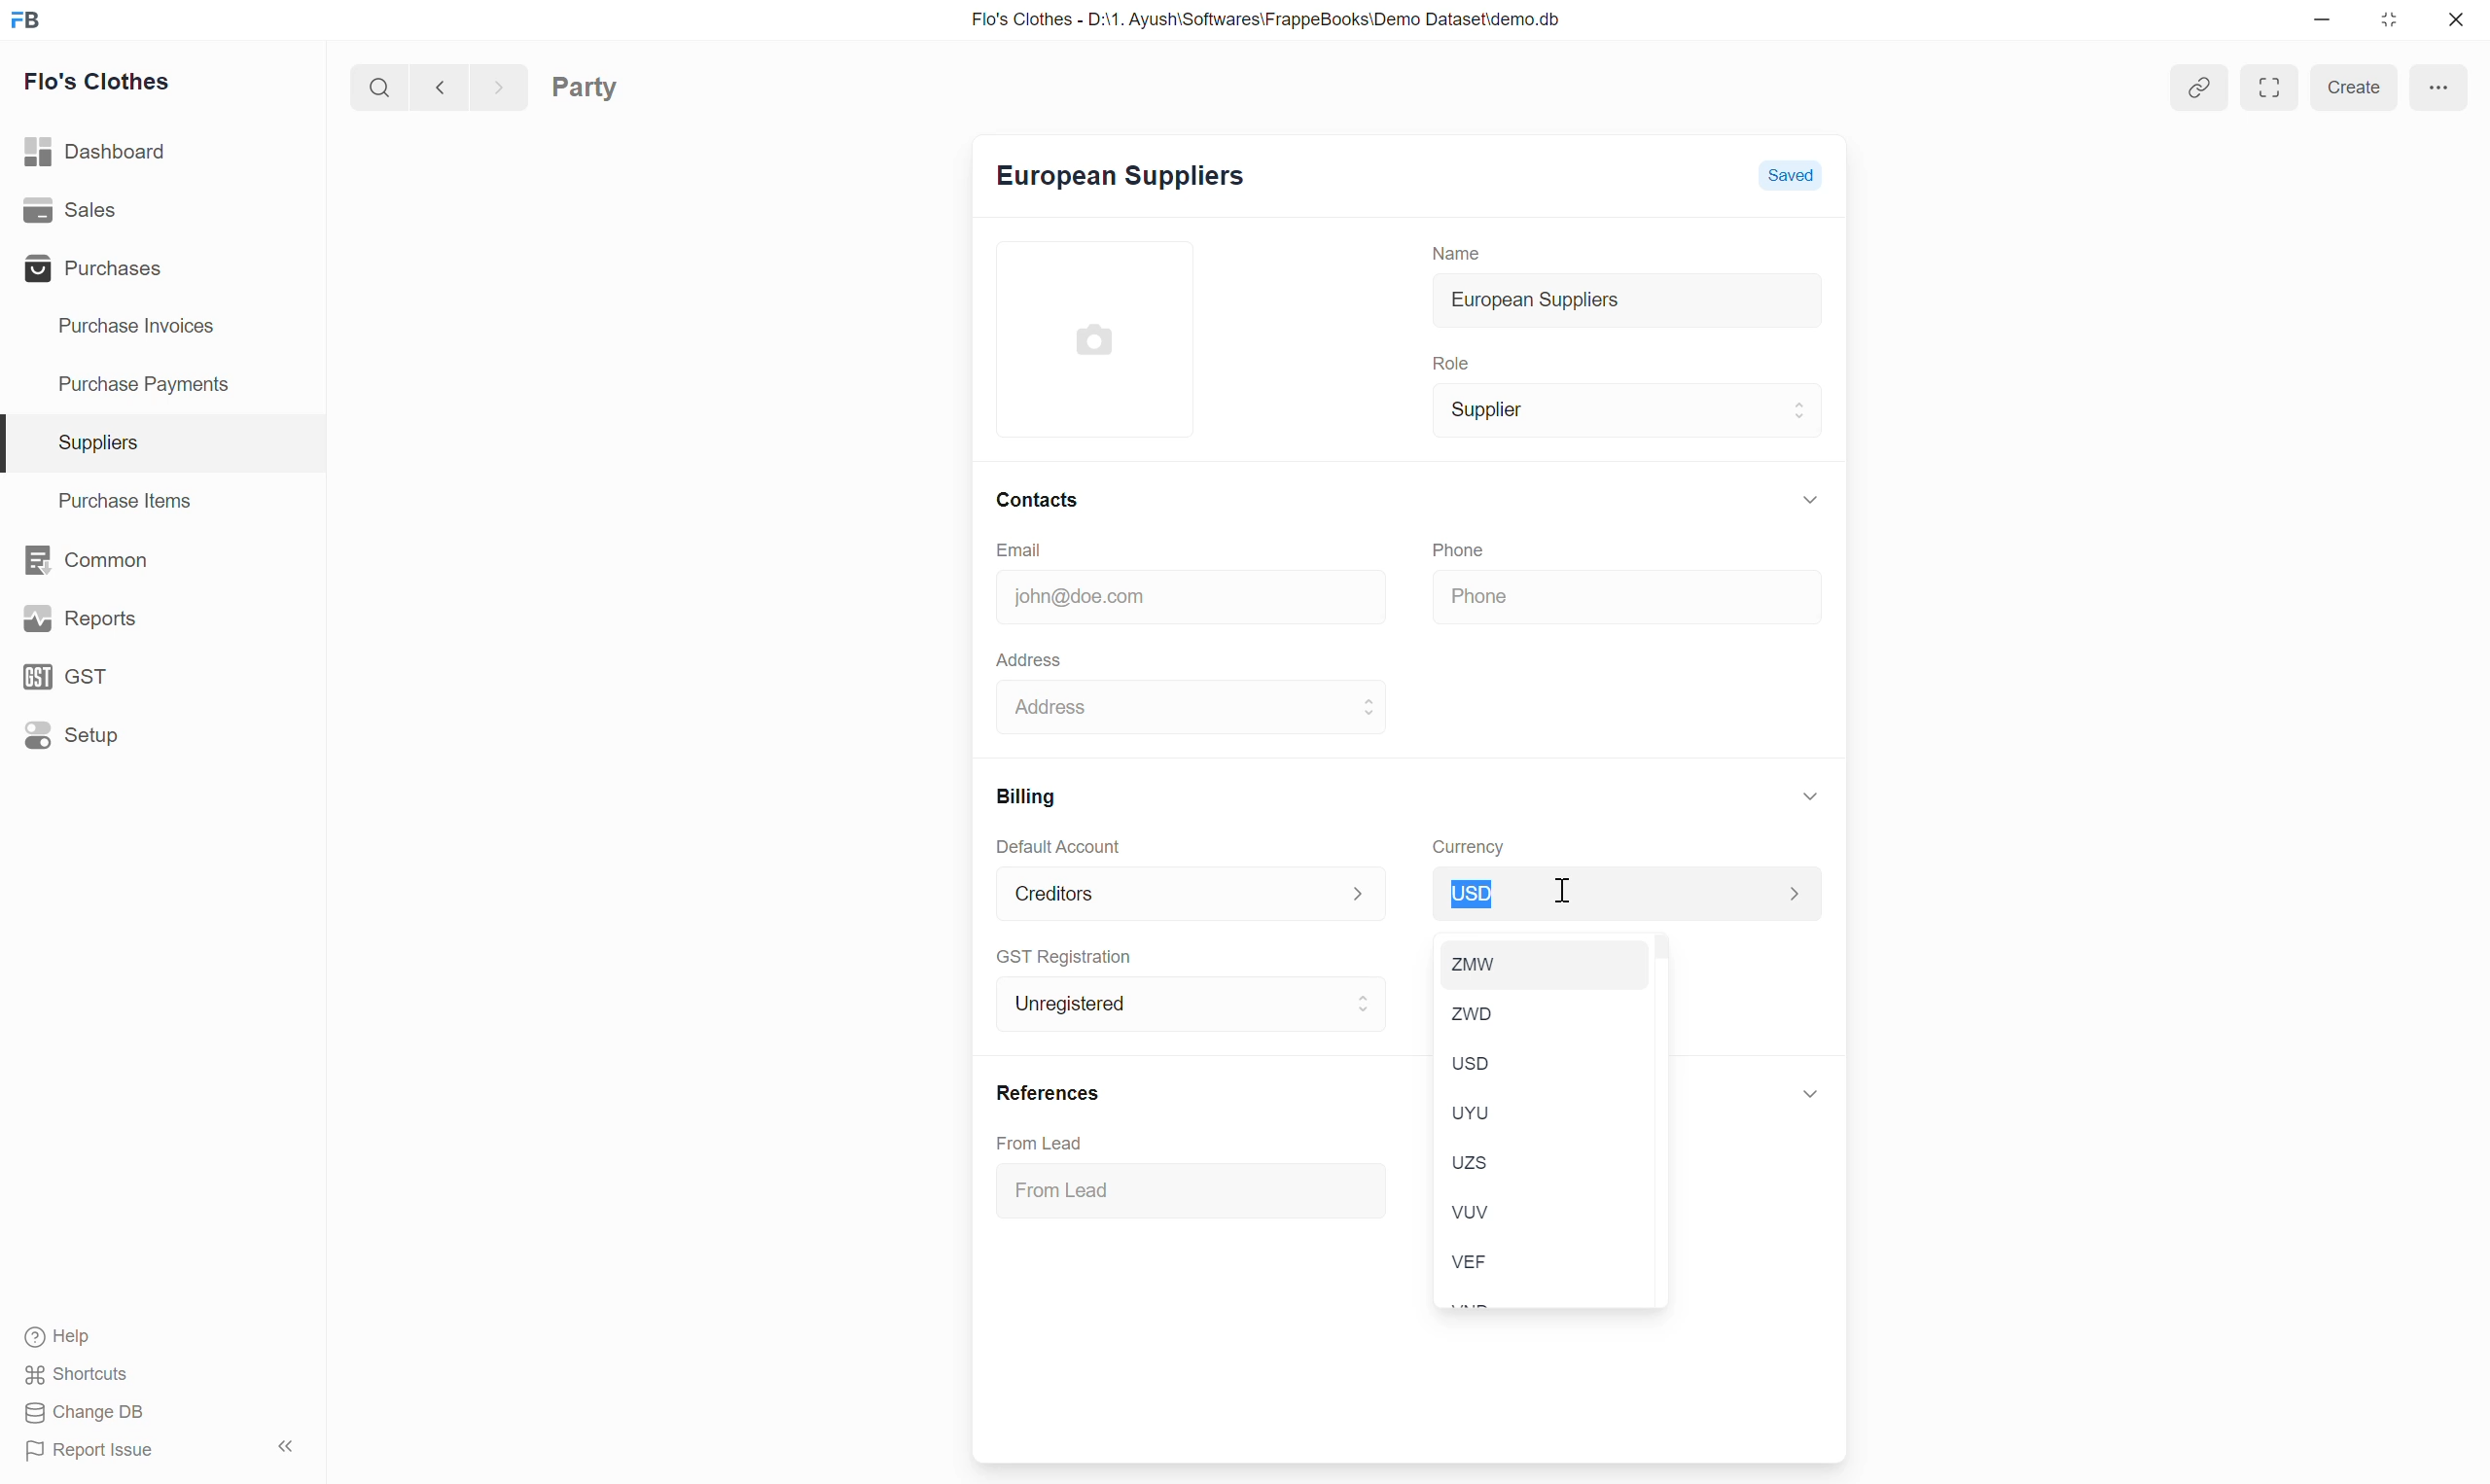  I want to click on Dashboard, so click(97, 144).